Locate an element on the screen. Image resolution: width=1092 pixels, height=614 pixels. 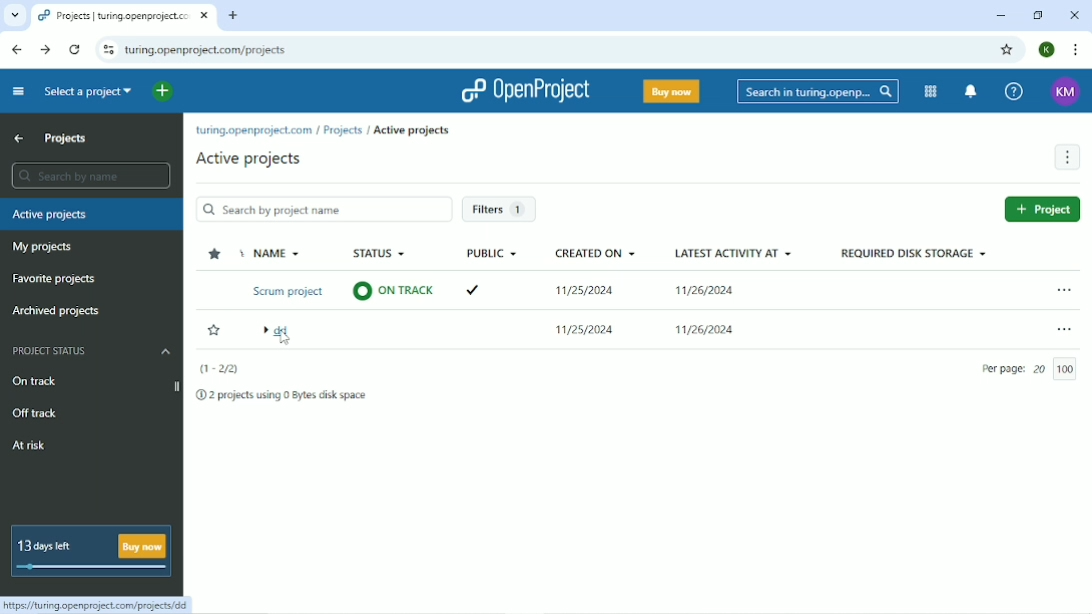
Customize and control google chrome is located at coordinates (1076, 50).